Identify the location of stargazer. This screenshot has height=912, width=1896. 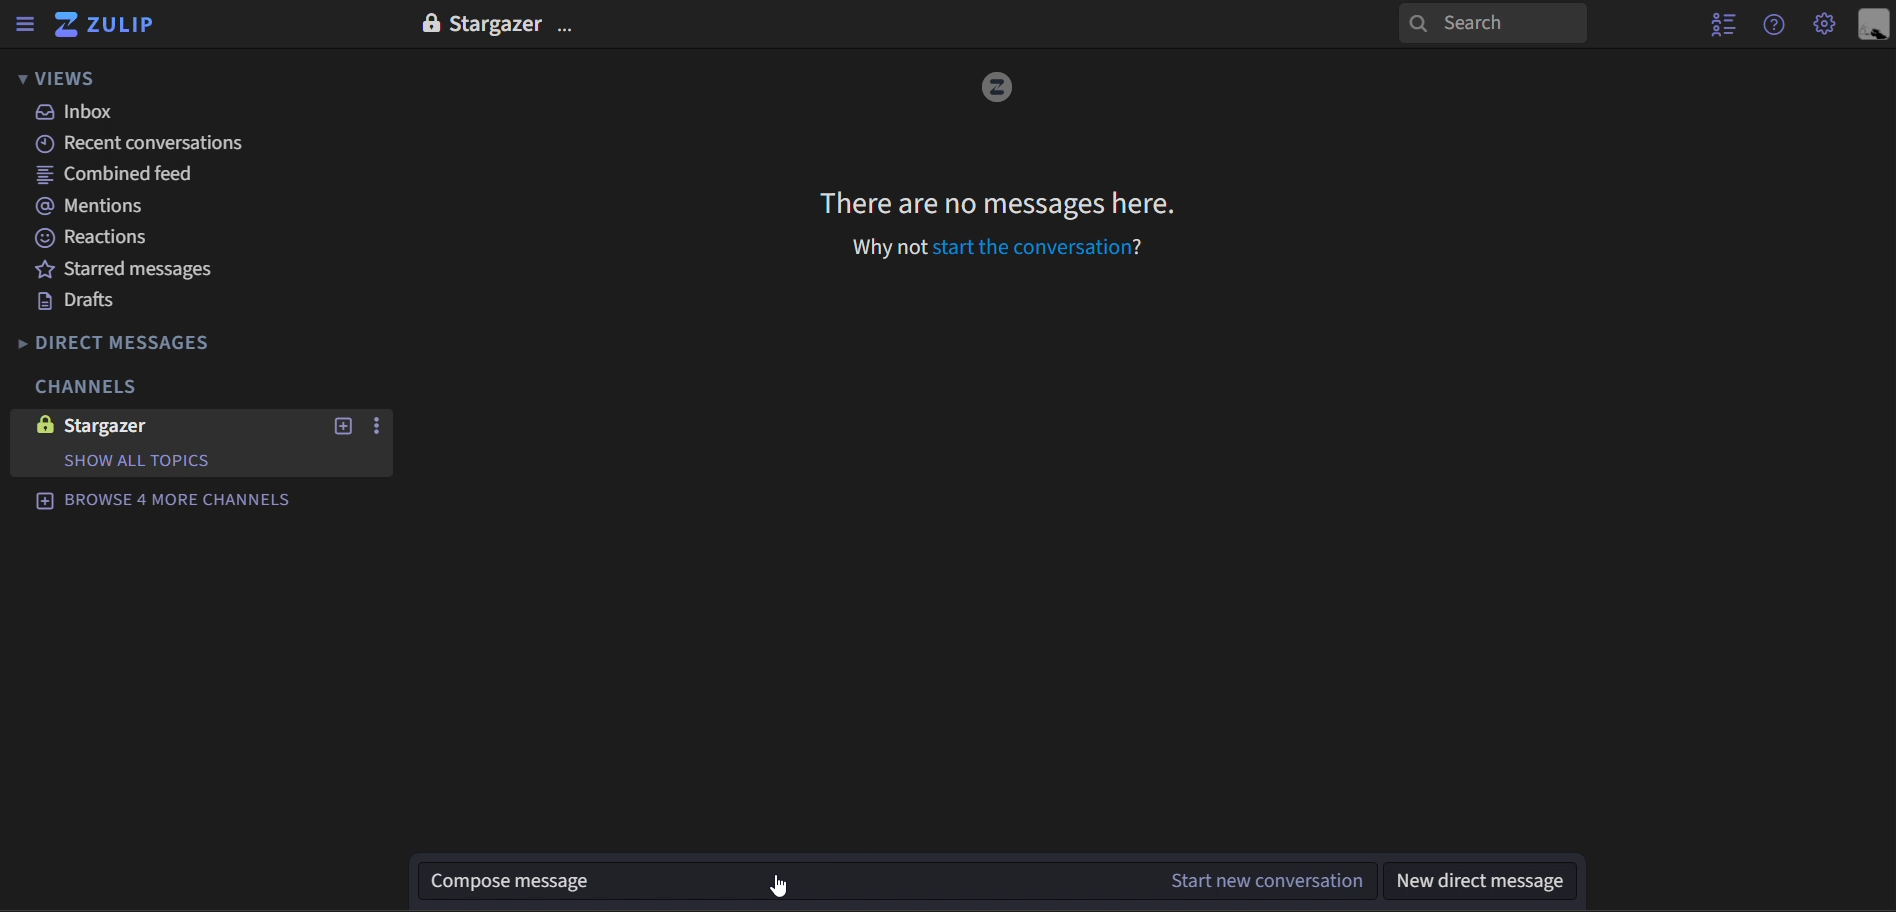
(133, 428).